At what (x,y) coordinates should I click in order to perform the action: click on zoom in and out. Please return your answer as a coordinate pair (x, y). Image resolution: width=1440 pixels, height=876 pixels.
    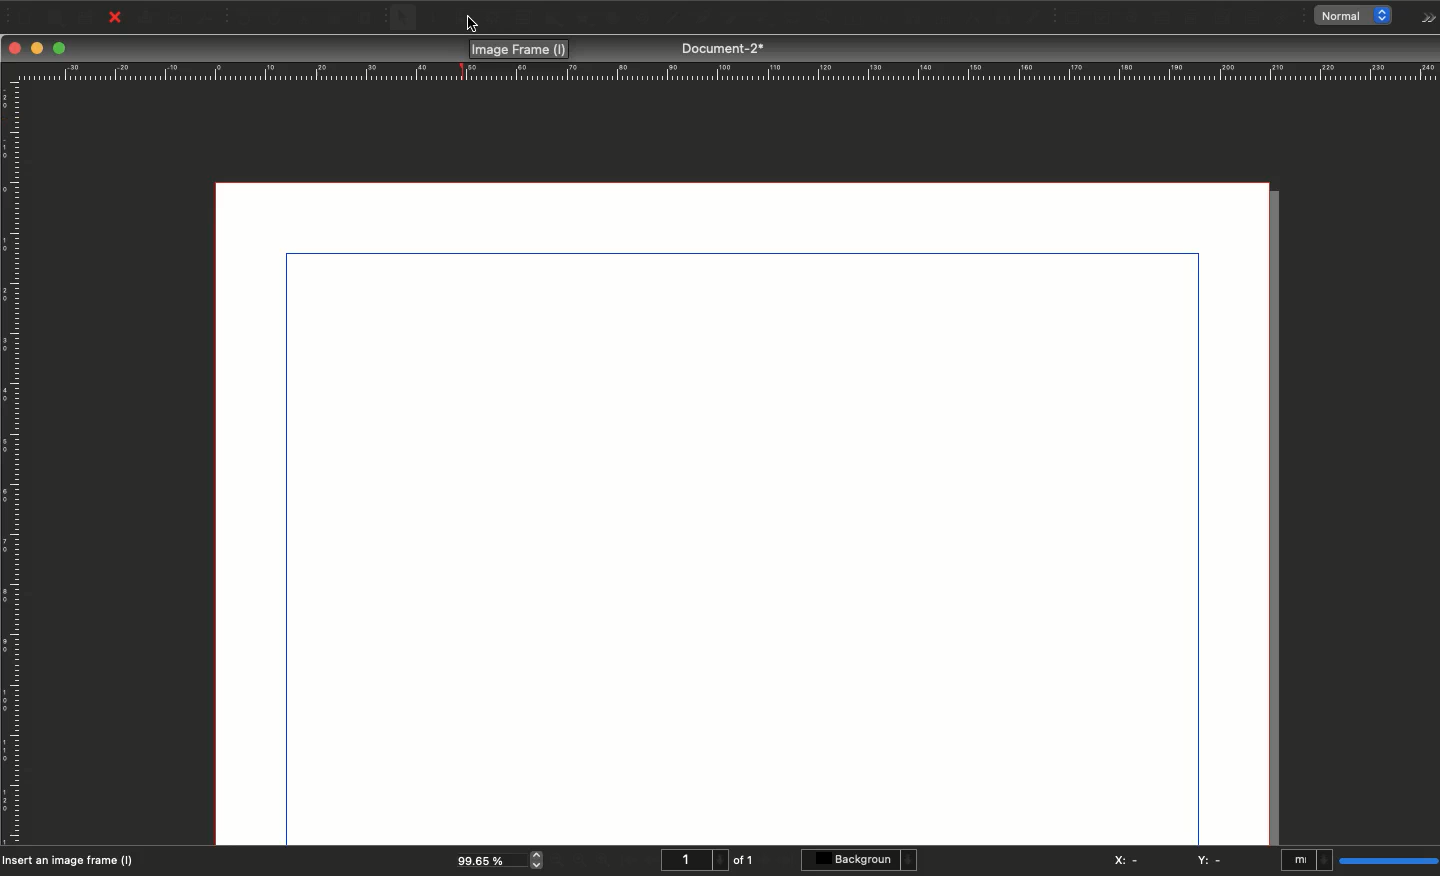
    Looking at the image, I should click on (540, 859).